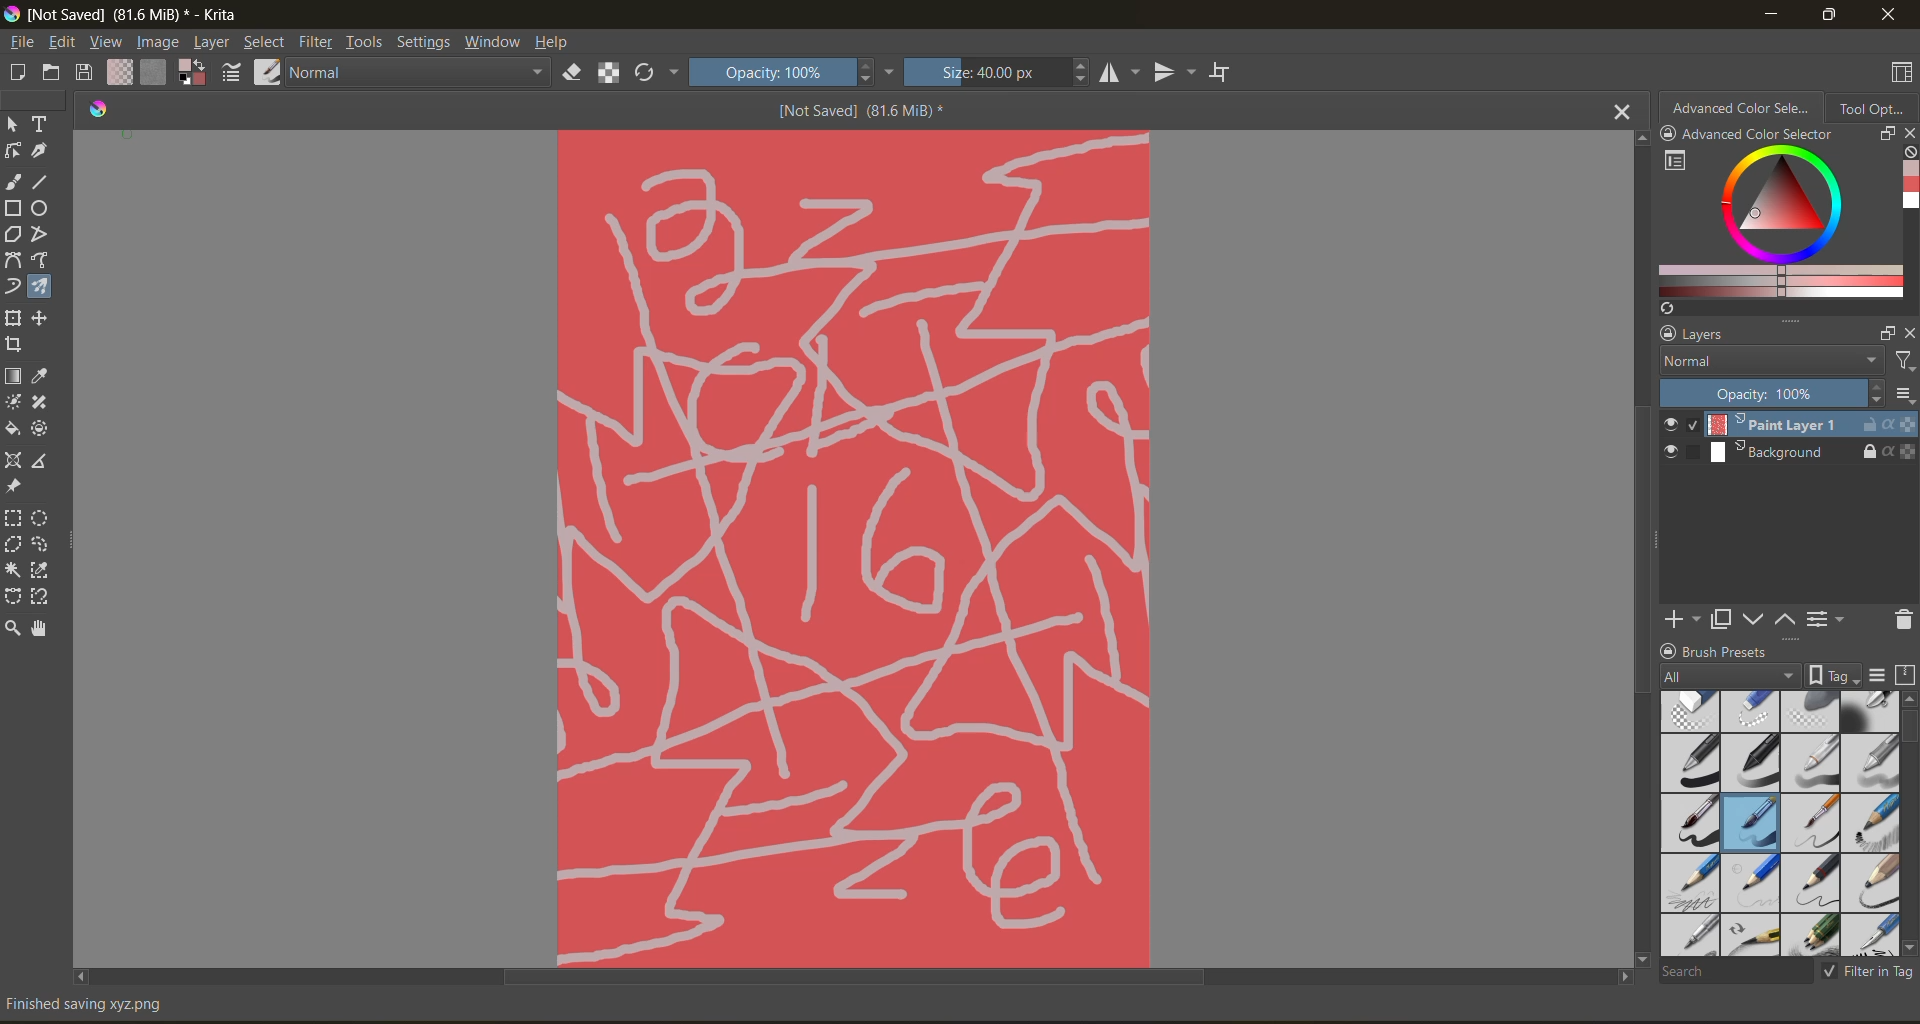 The width and height of the screenshot is (1920, 1024). I want to click on Brush presets, so click(1734, 649).